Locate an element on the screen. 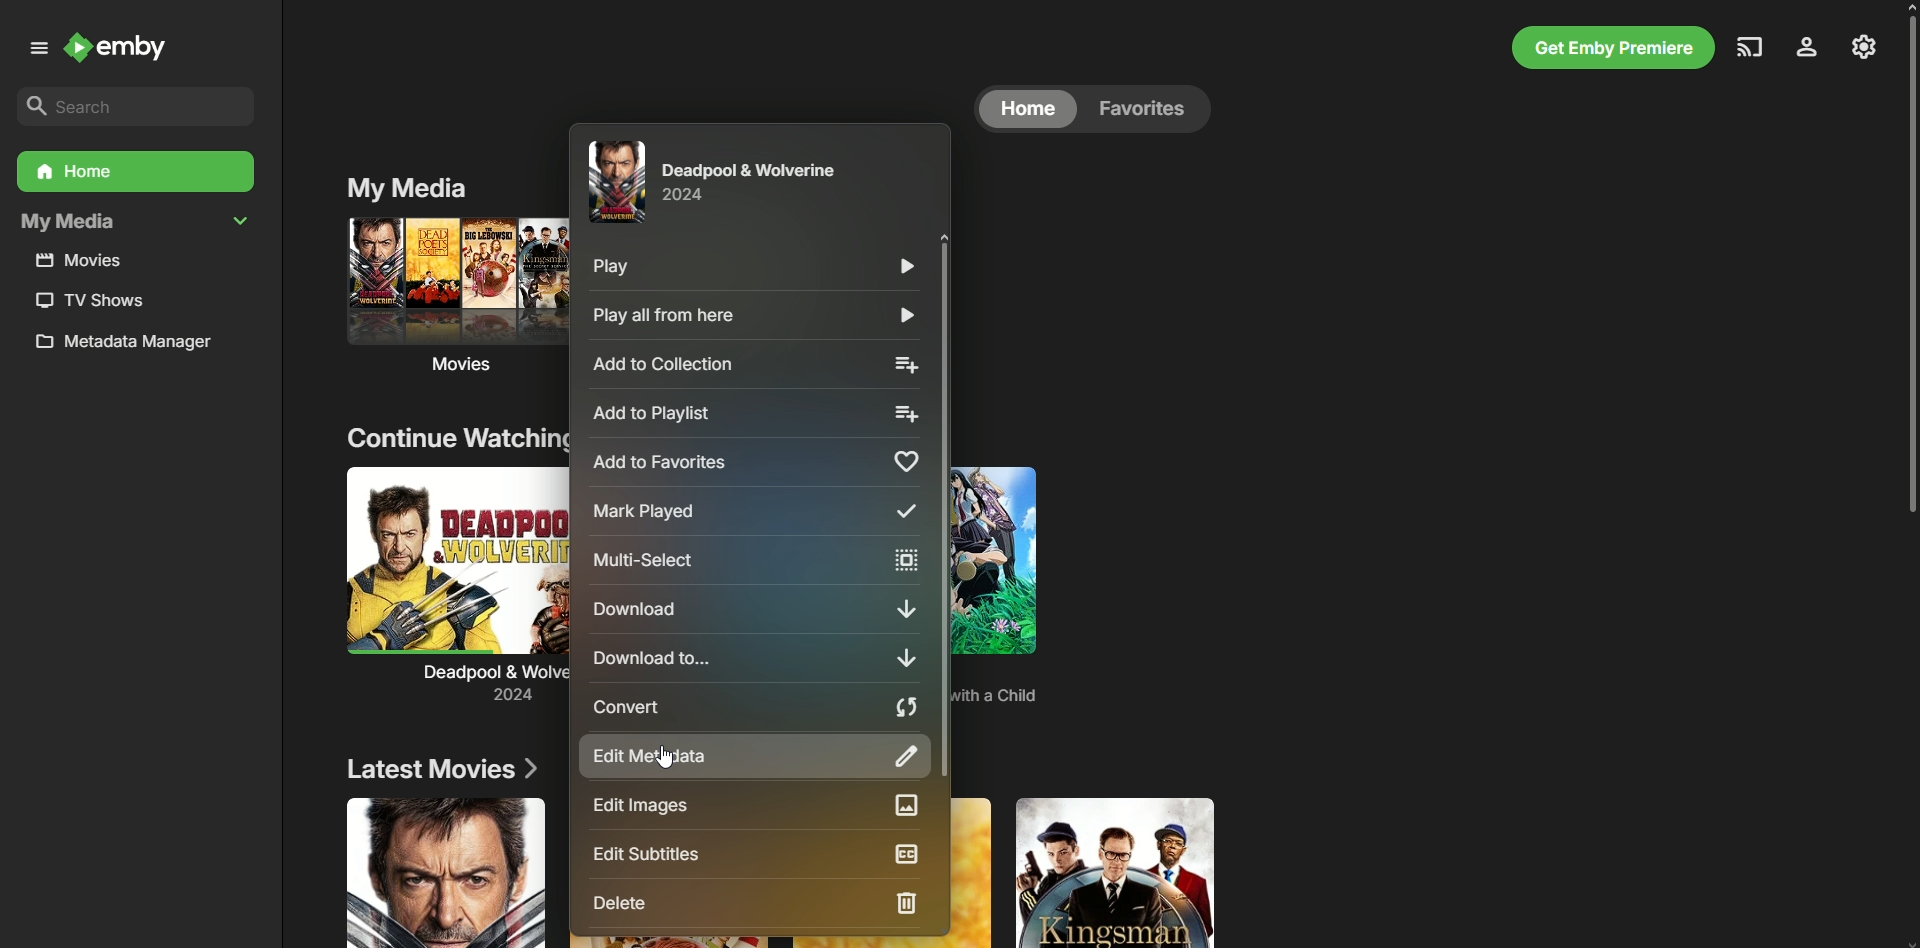  Settings is located at coordinates (1864, 45).